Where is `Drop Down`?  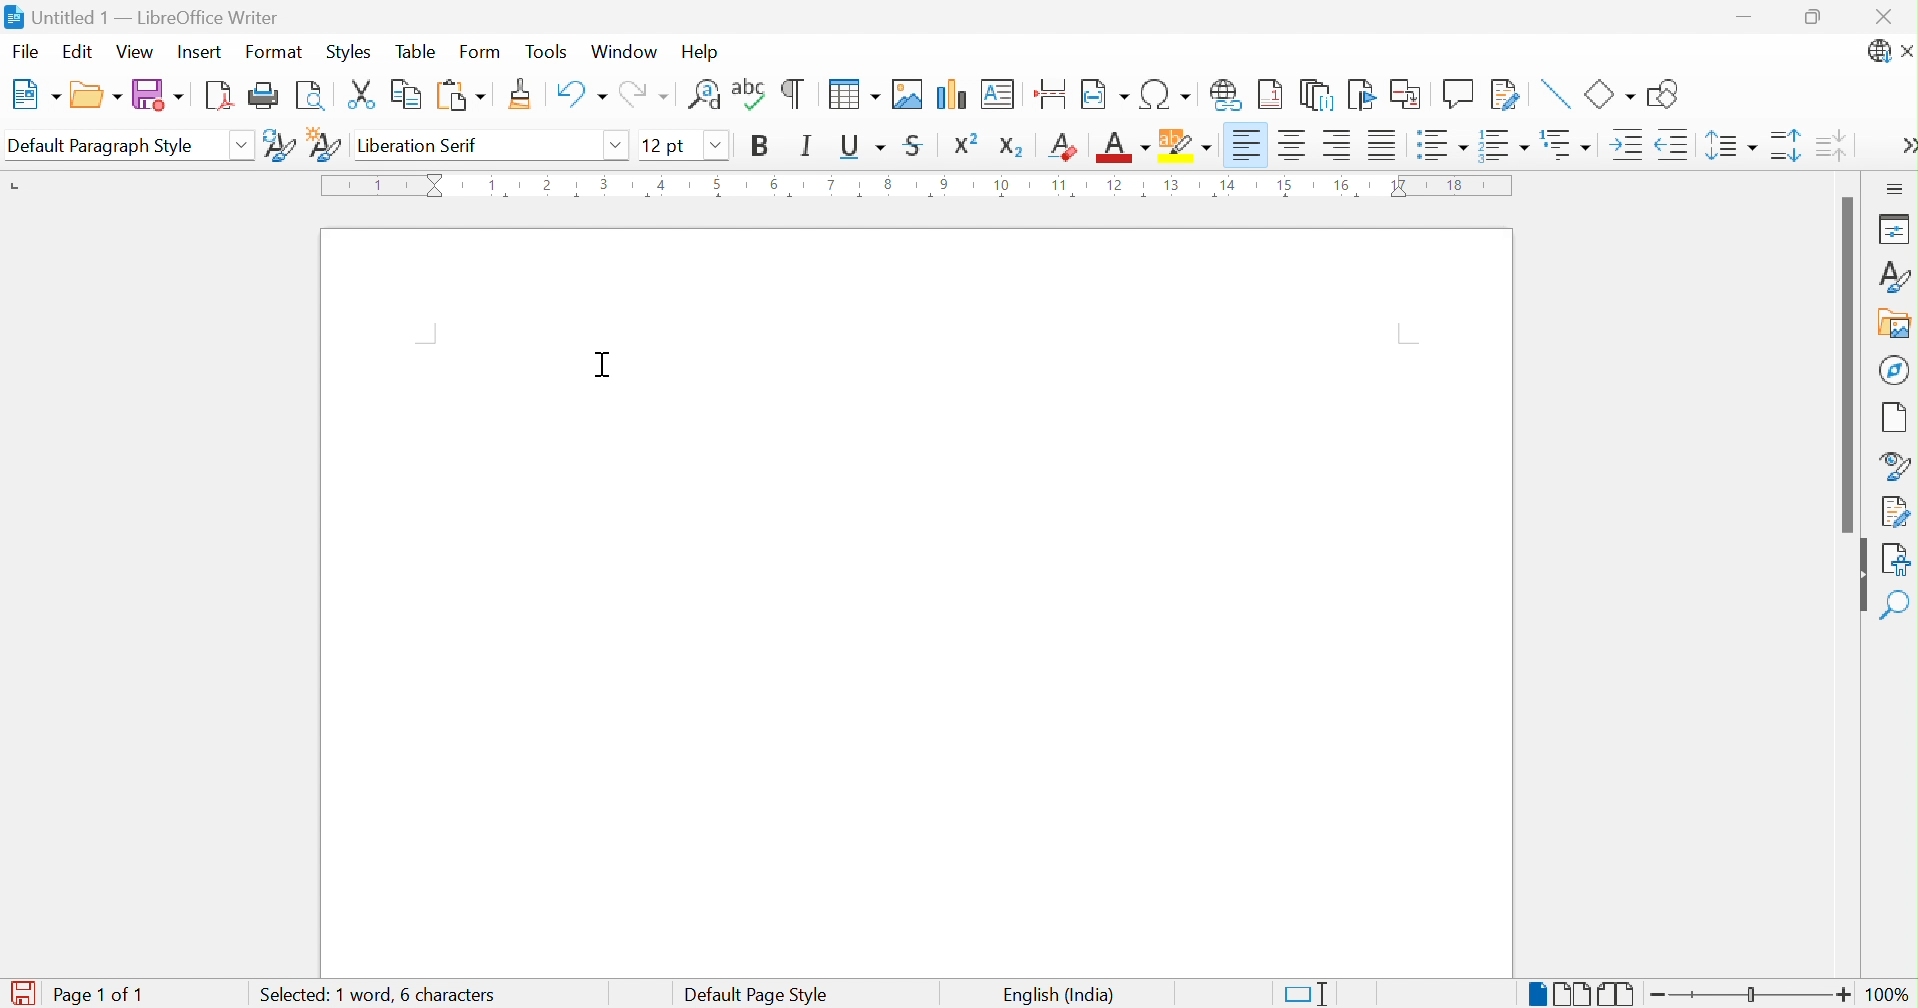 Drop Down is located at coordinates (242, 144).